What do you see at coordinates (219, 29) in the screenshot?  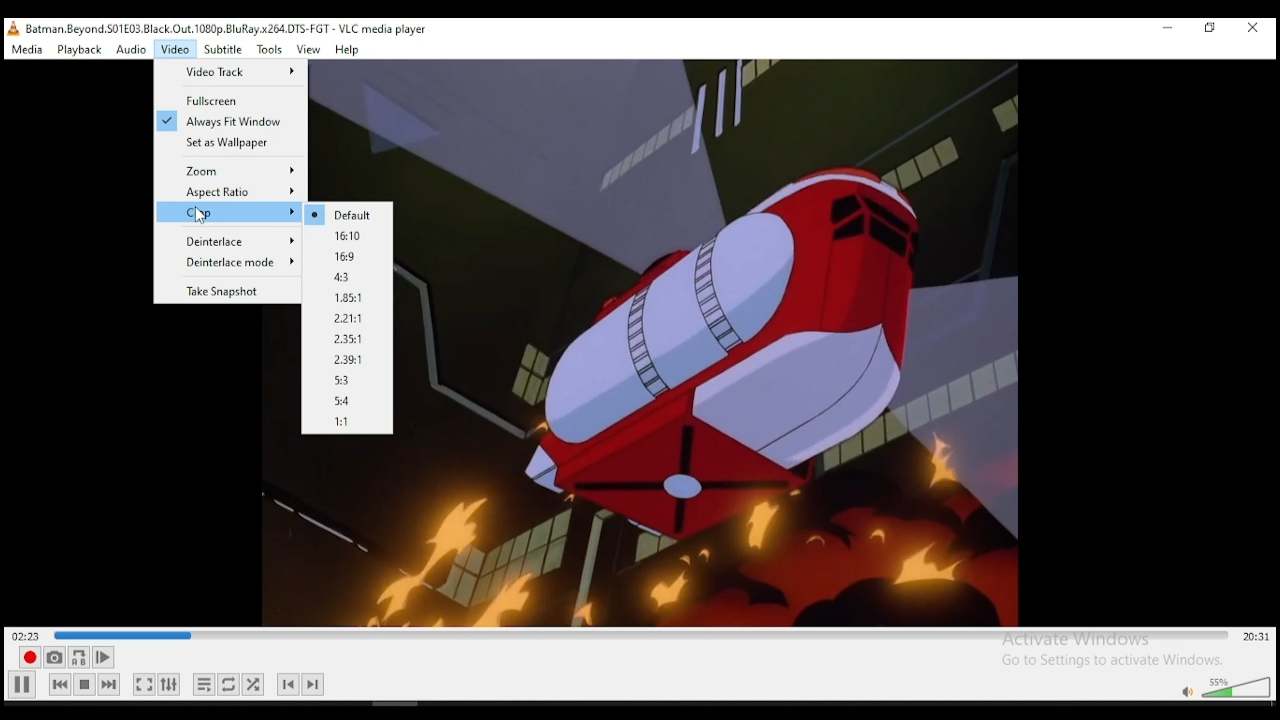 I see `, Batman Beyond. S01£03 Black.Out. 1080p. BluRay x264.DTS-FGT - VLC media player` at bounding box center [219, 29].